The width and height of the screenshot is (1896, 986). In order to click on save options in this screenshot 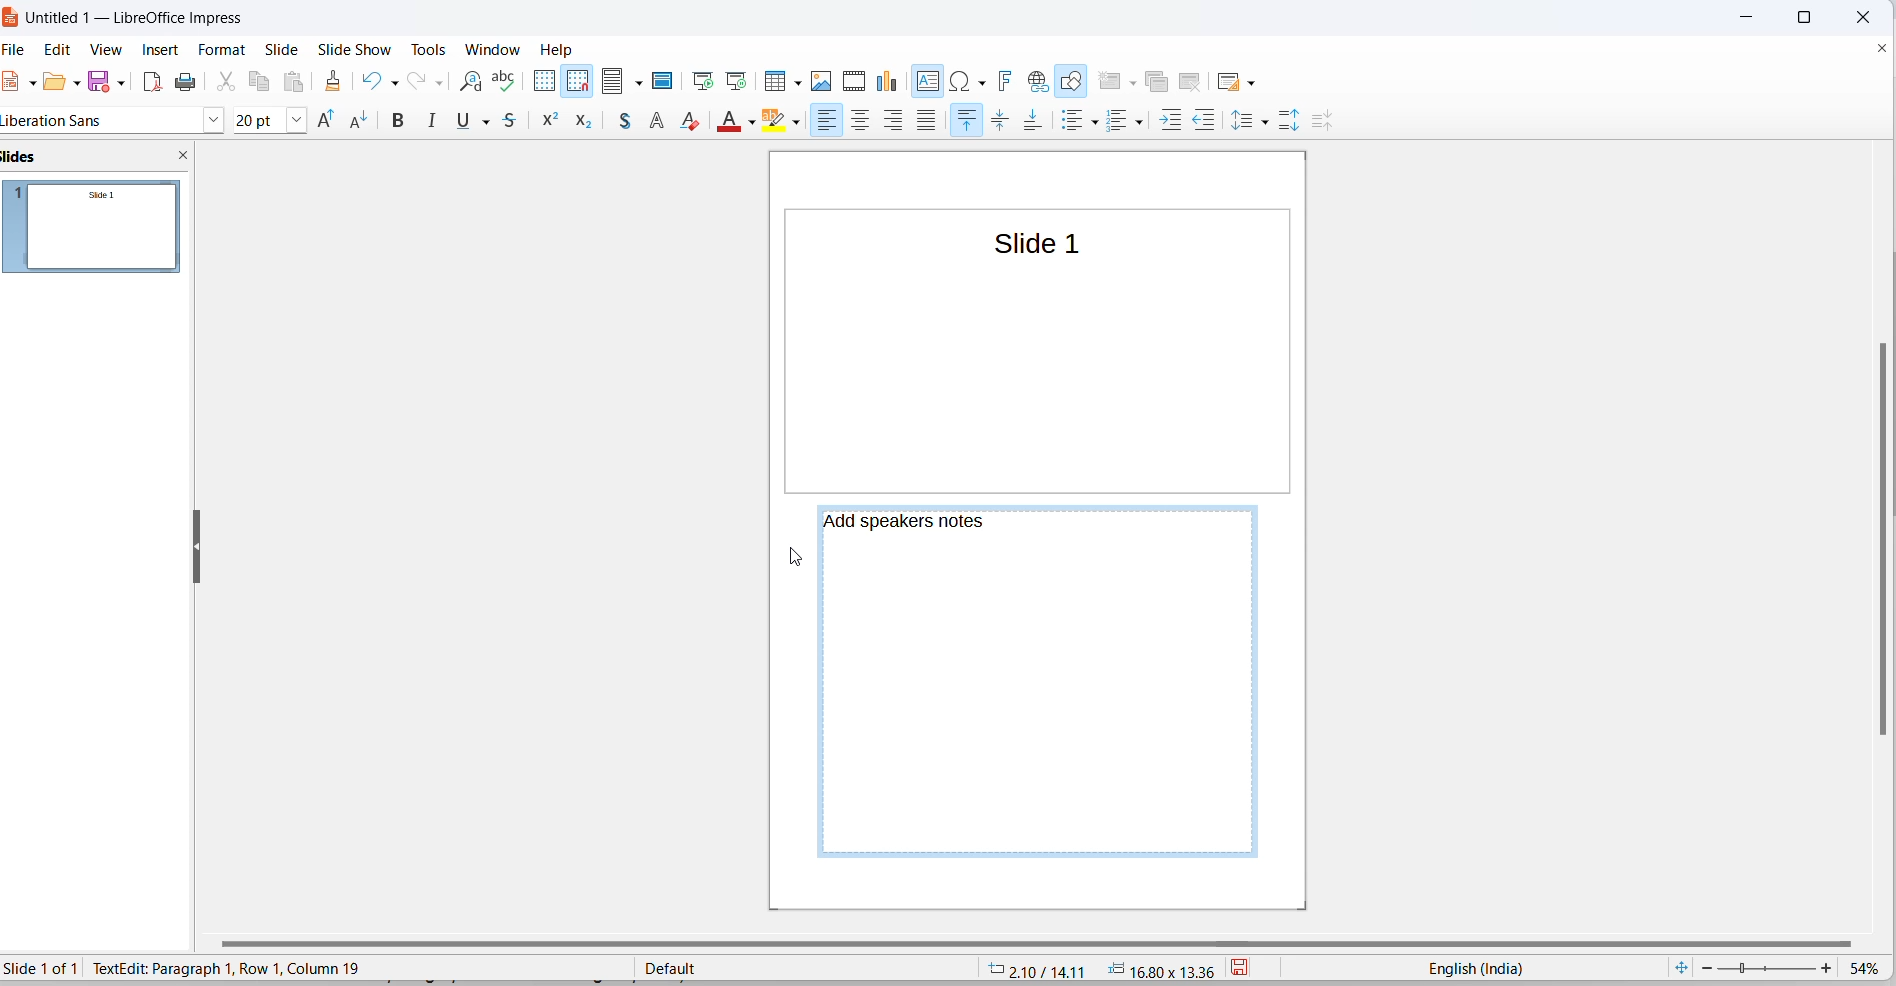, I will do `click(120, 81)`.